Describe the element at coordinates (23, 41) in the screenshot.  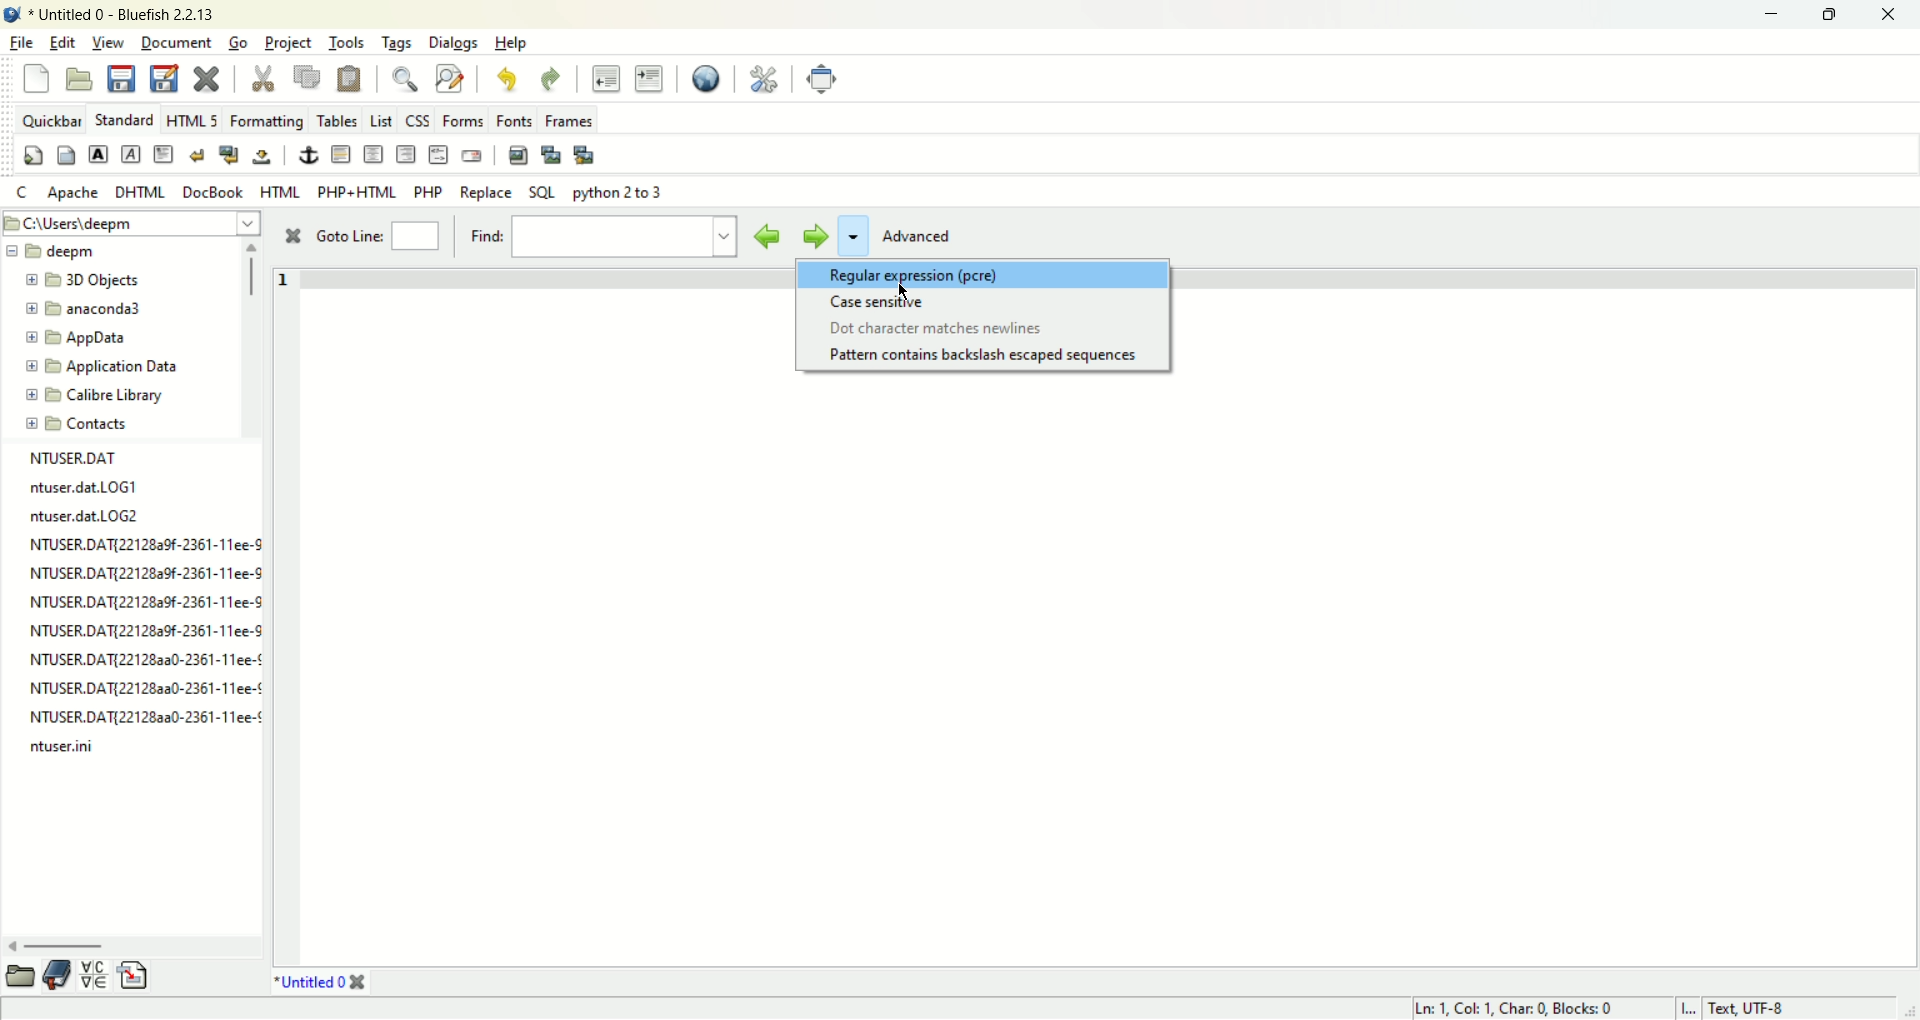
I see `file` at that location.